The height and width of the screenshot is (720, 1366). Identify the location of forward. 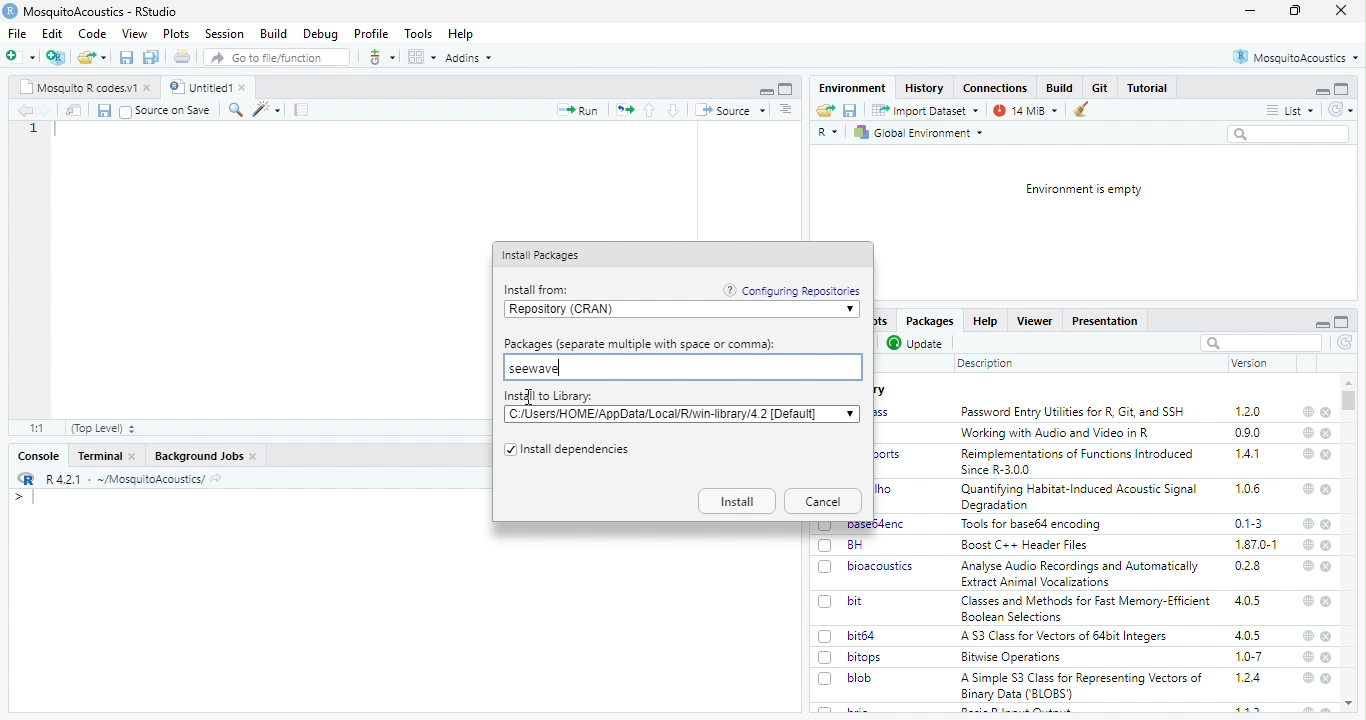
(45, 111).